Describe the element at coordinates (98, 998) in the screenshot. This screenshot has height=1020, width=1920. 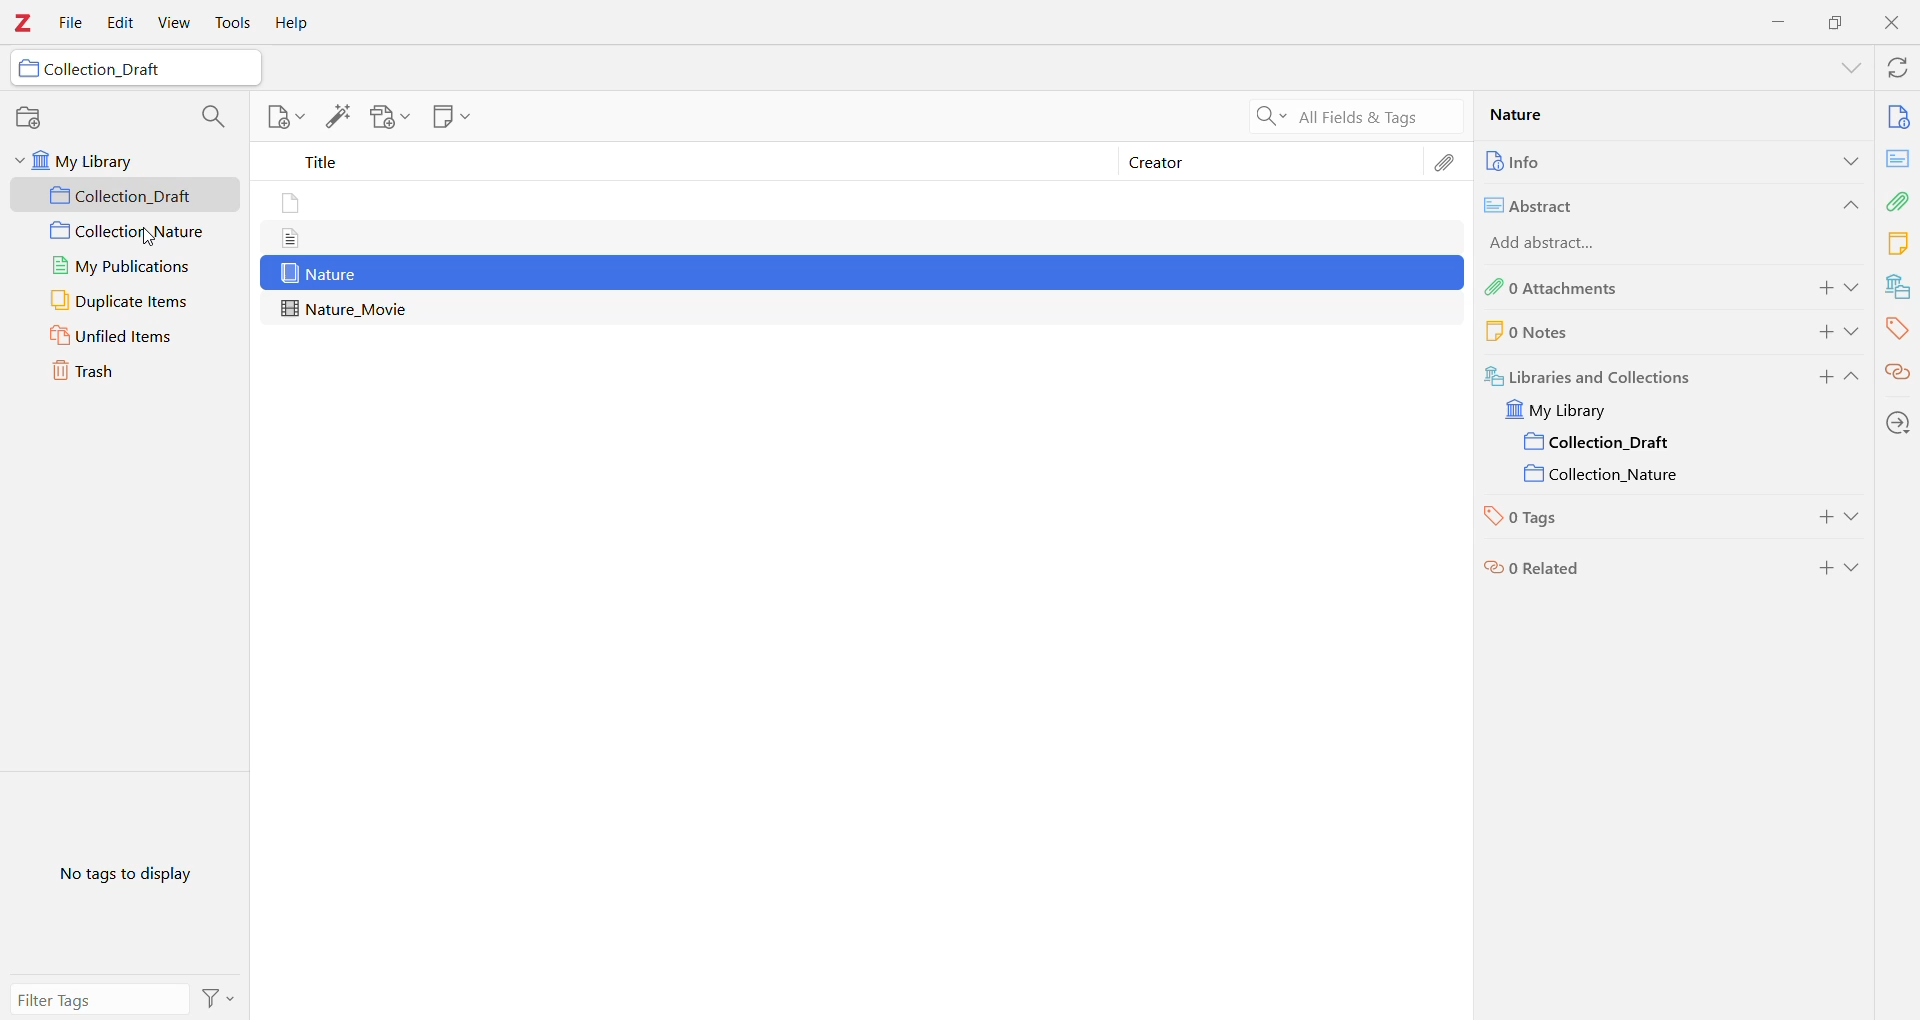
I see `Filter Tags` at that location.